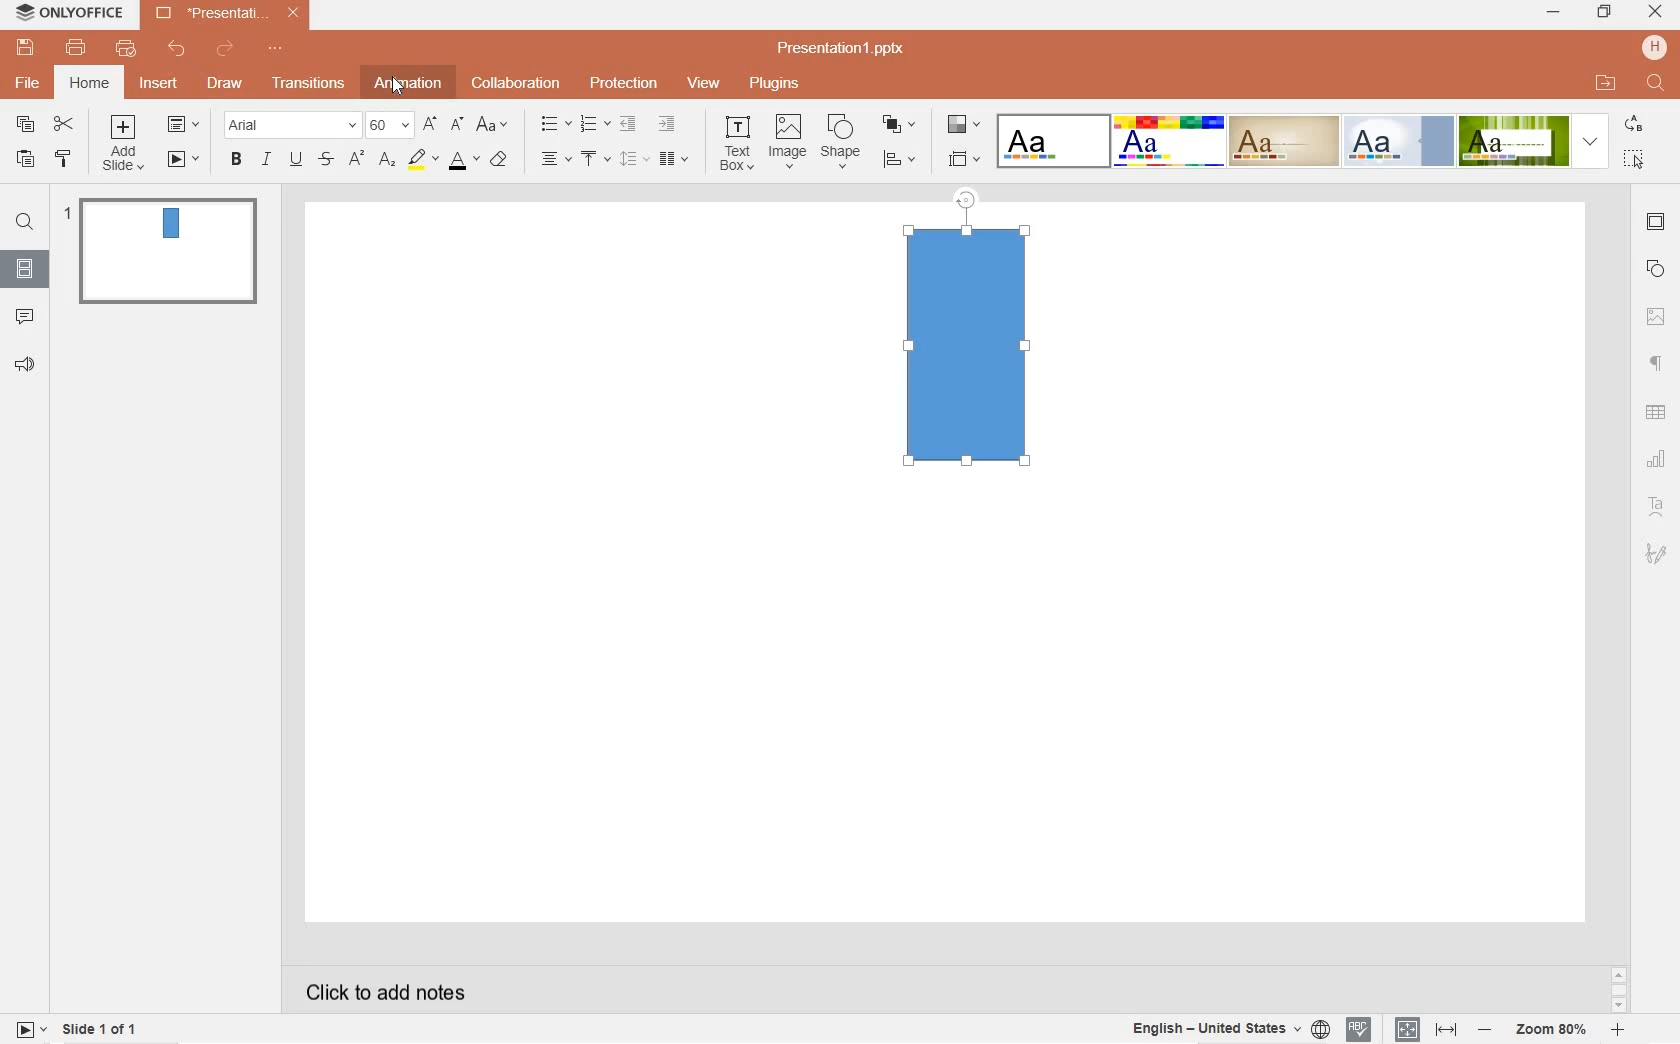 This screenshot has width=1680, height=1044. I want to click on save, so click(25, 48).